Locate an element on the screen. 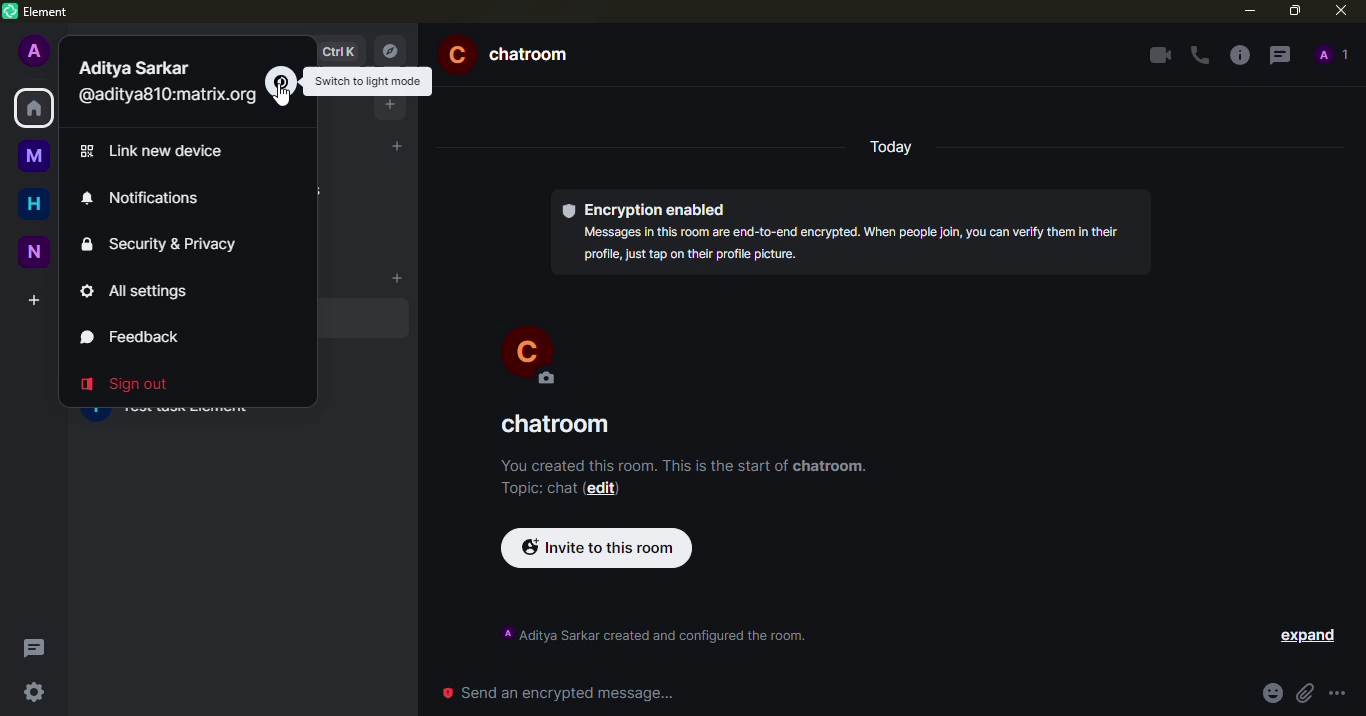  threads is located at coordinates (34, 647).